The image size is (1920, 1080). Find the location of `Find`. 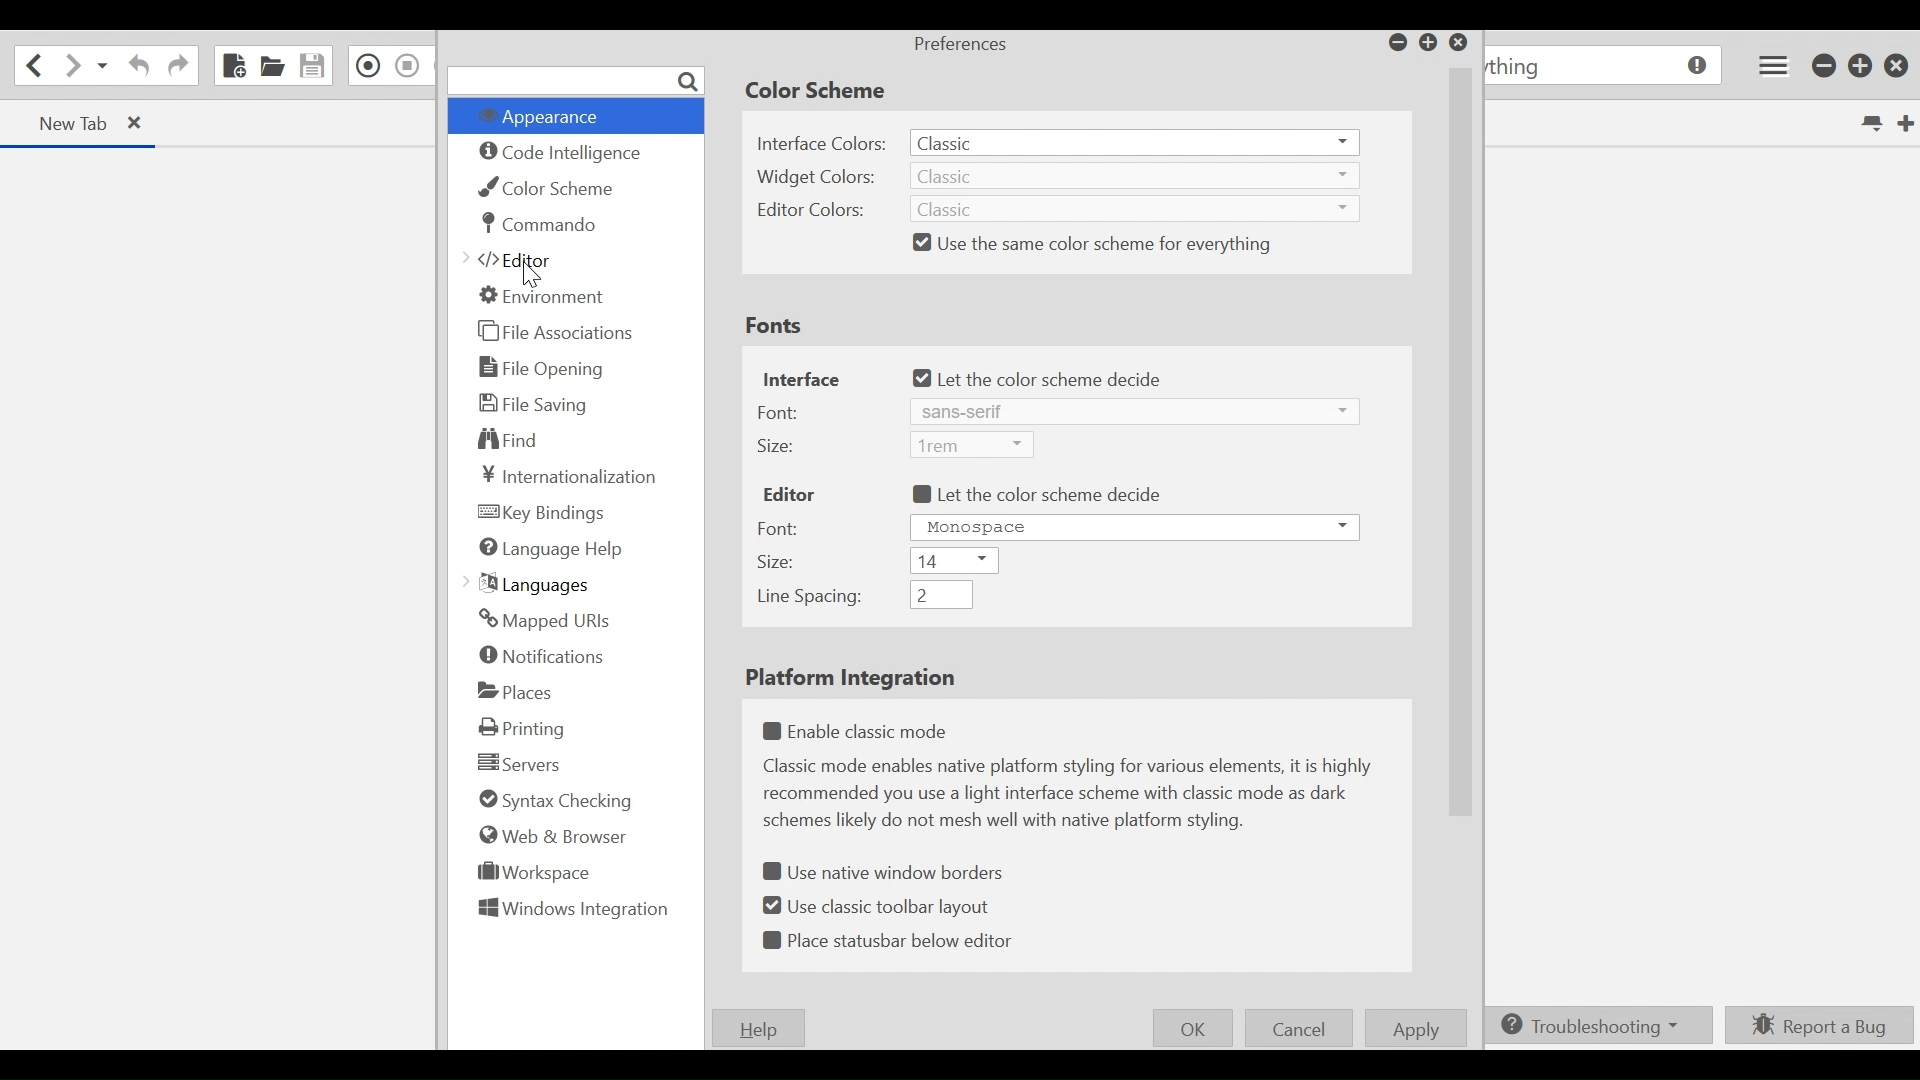

Find is located at coordinates (505, 439).